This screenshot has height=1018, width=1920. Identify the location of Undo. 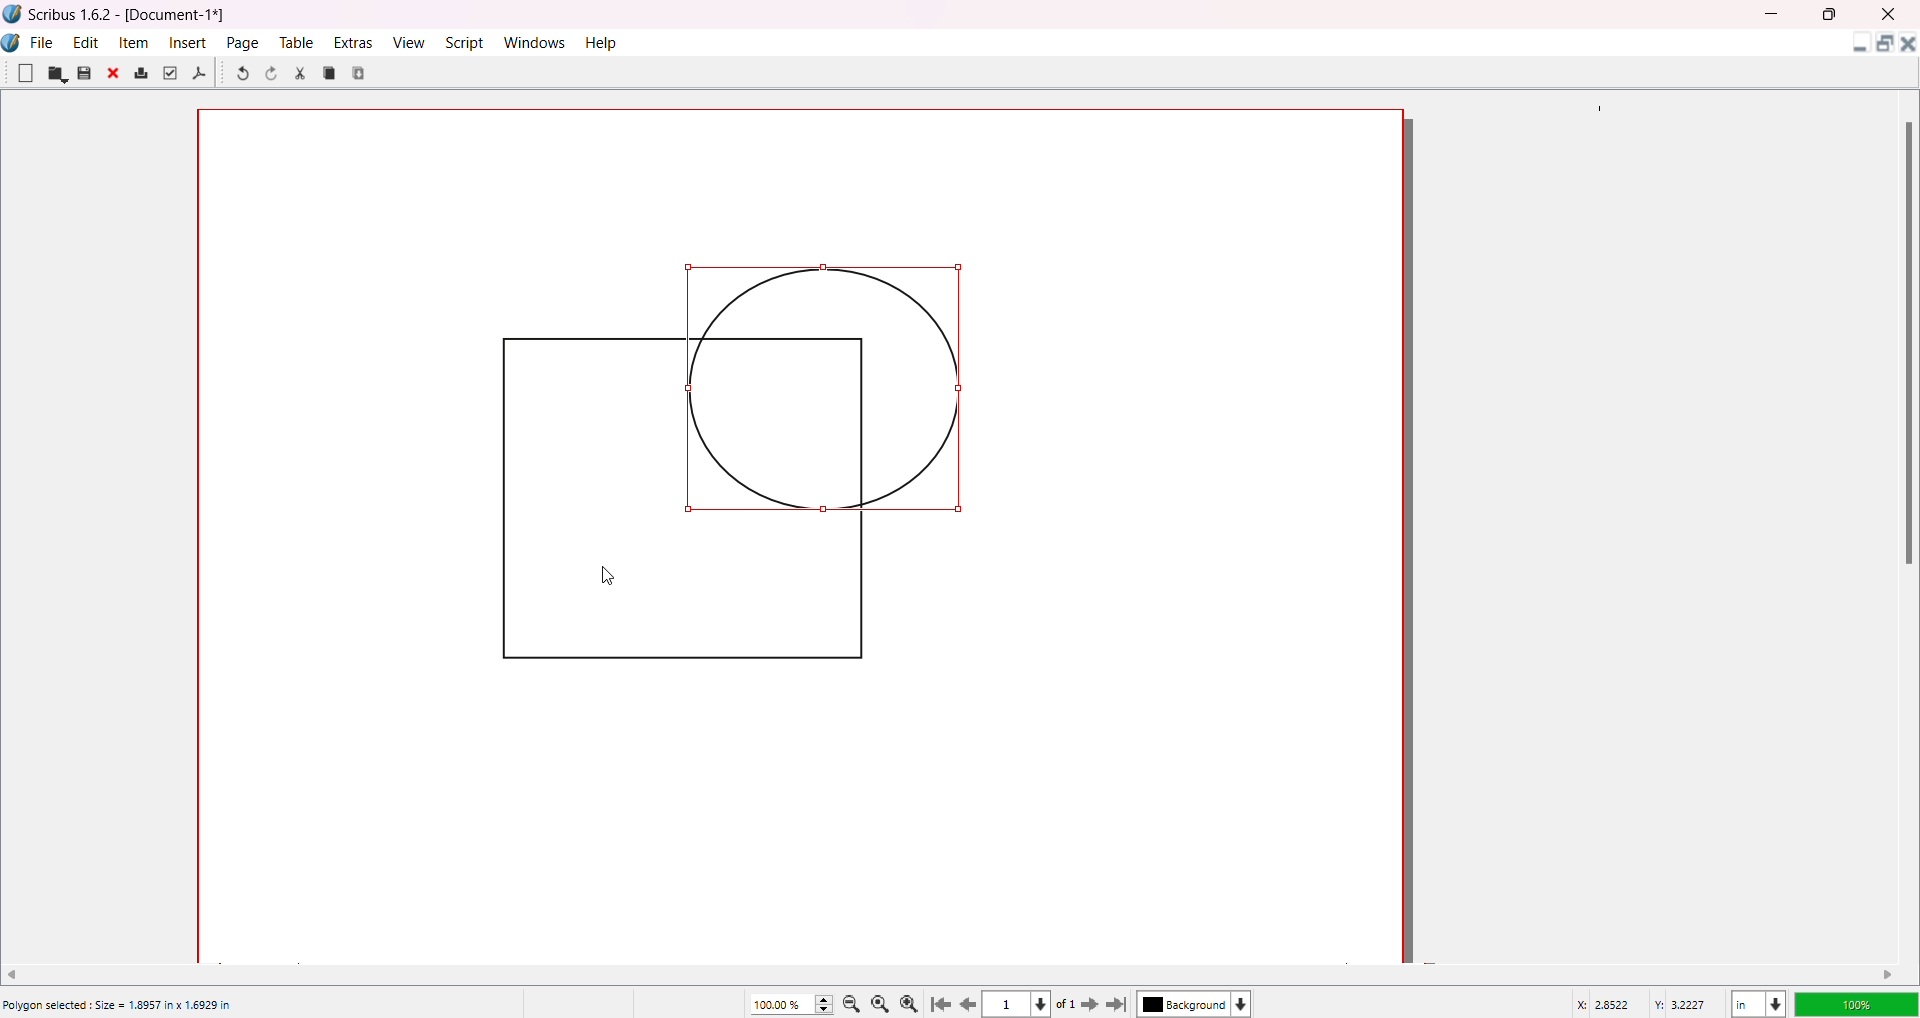
(241, 75).